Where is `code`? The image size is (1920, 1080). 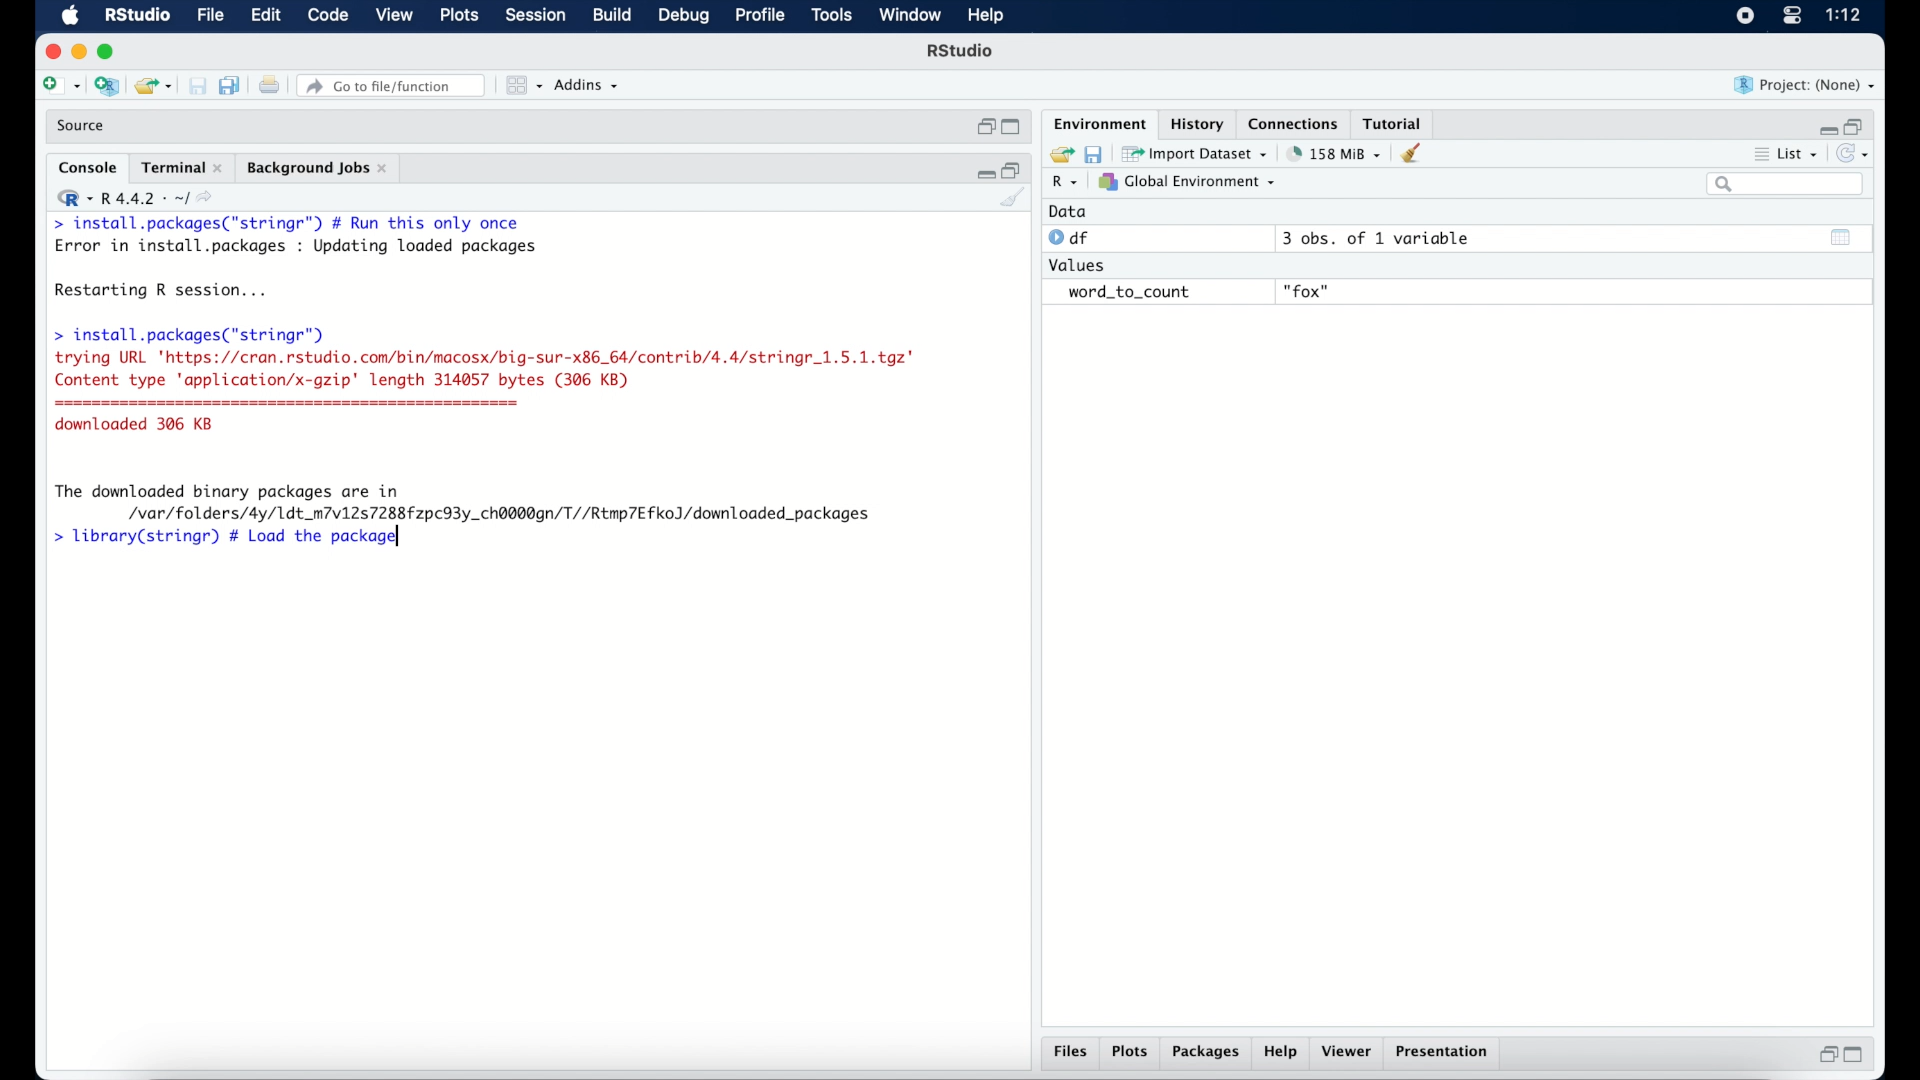 code is located at coordinates (328, 16).